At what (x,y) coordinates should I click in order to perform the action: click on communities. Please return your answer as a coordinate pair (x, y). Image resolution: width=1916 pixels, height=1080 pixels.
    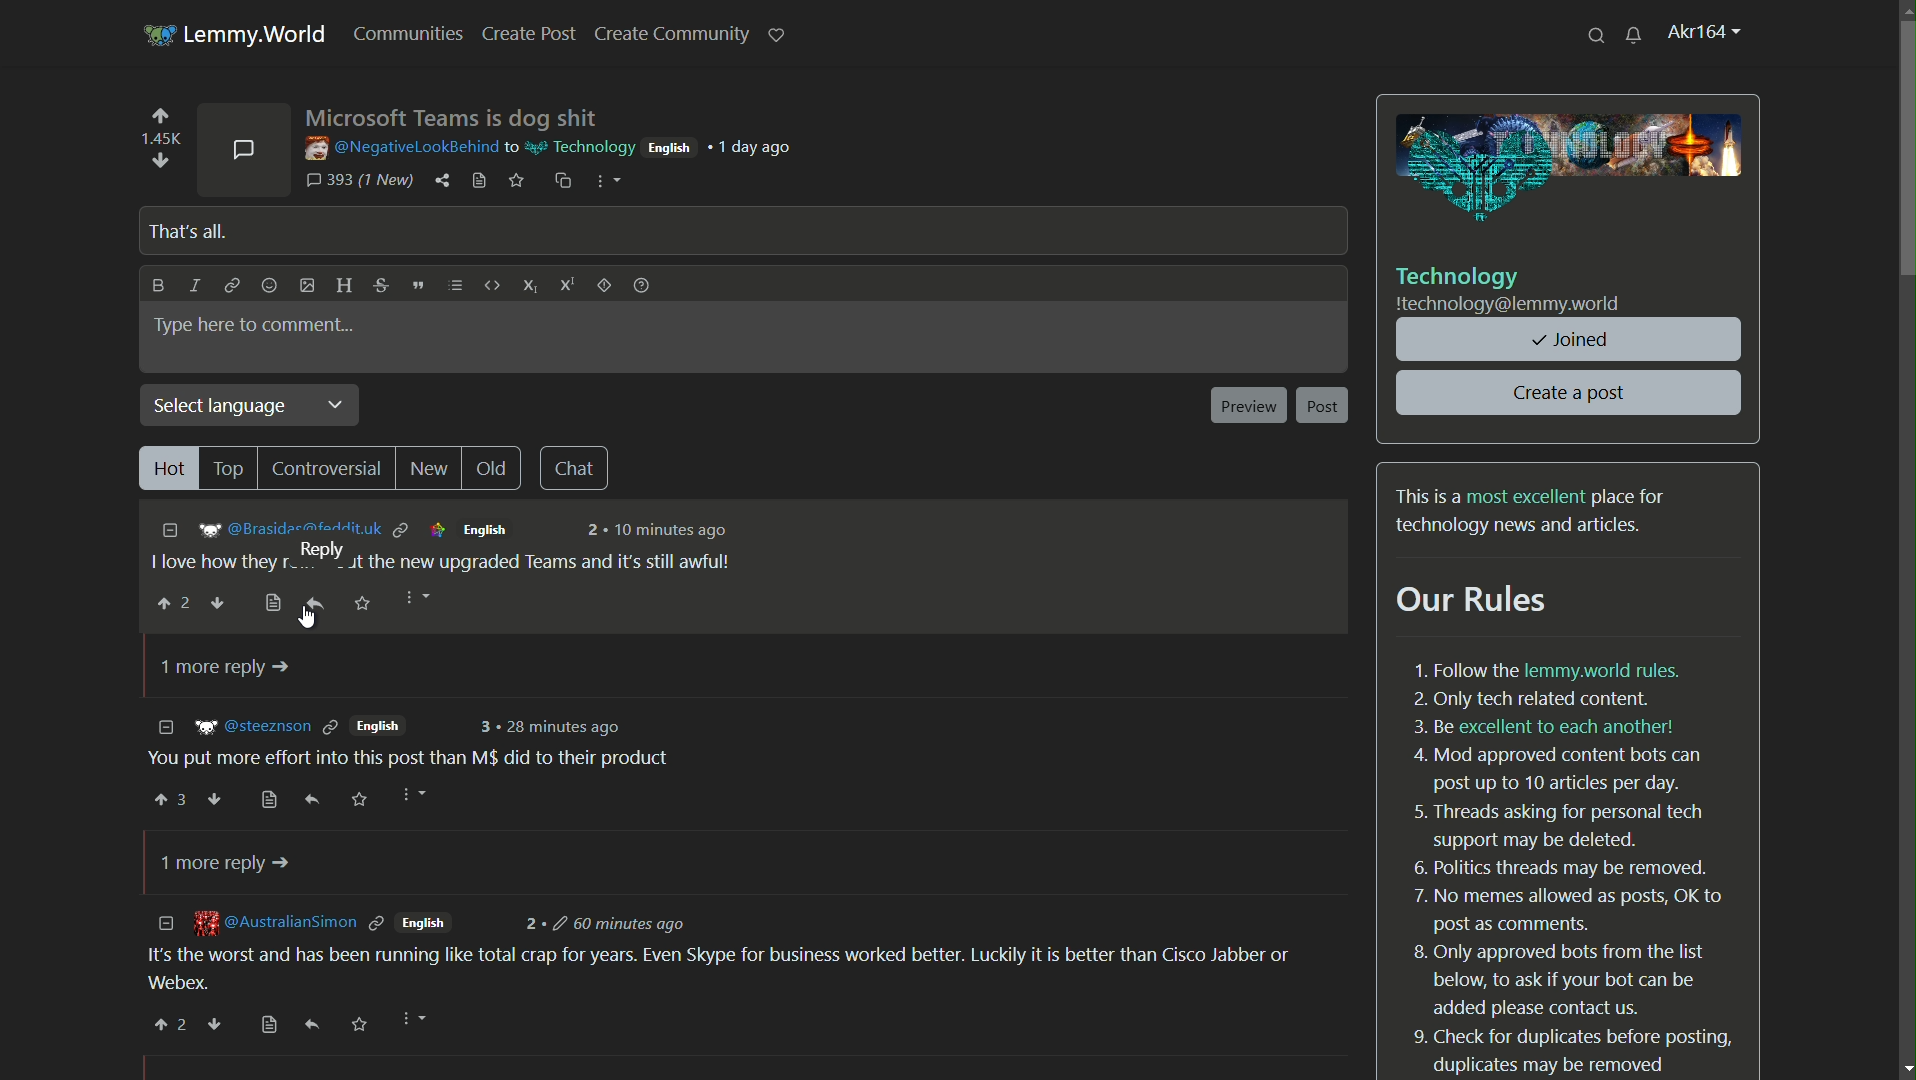
    Looking at the image, I should click on (414, 34).